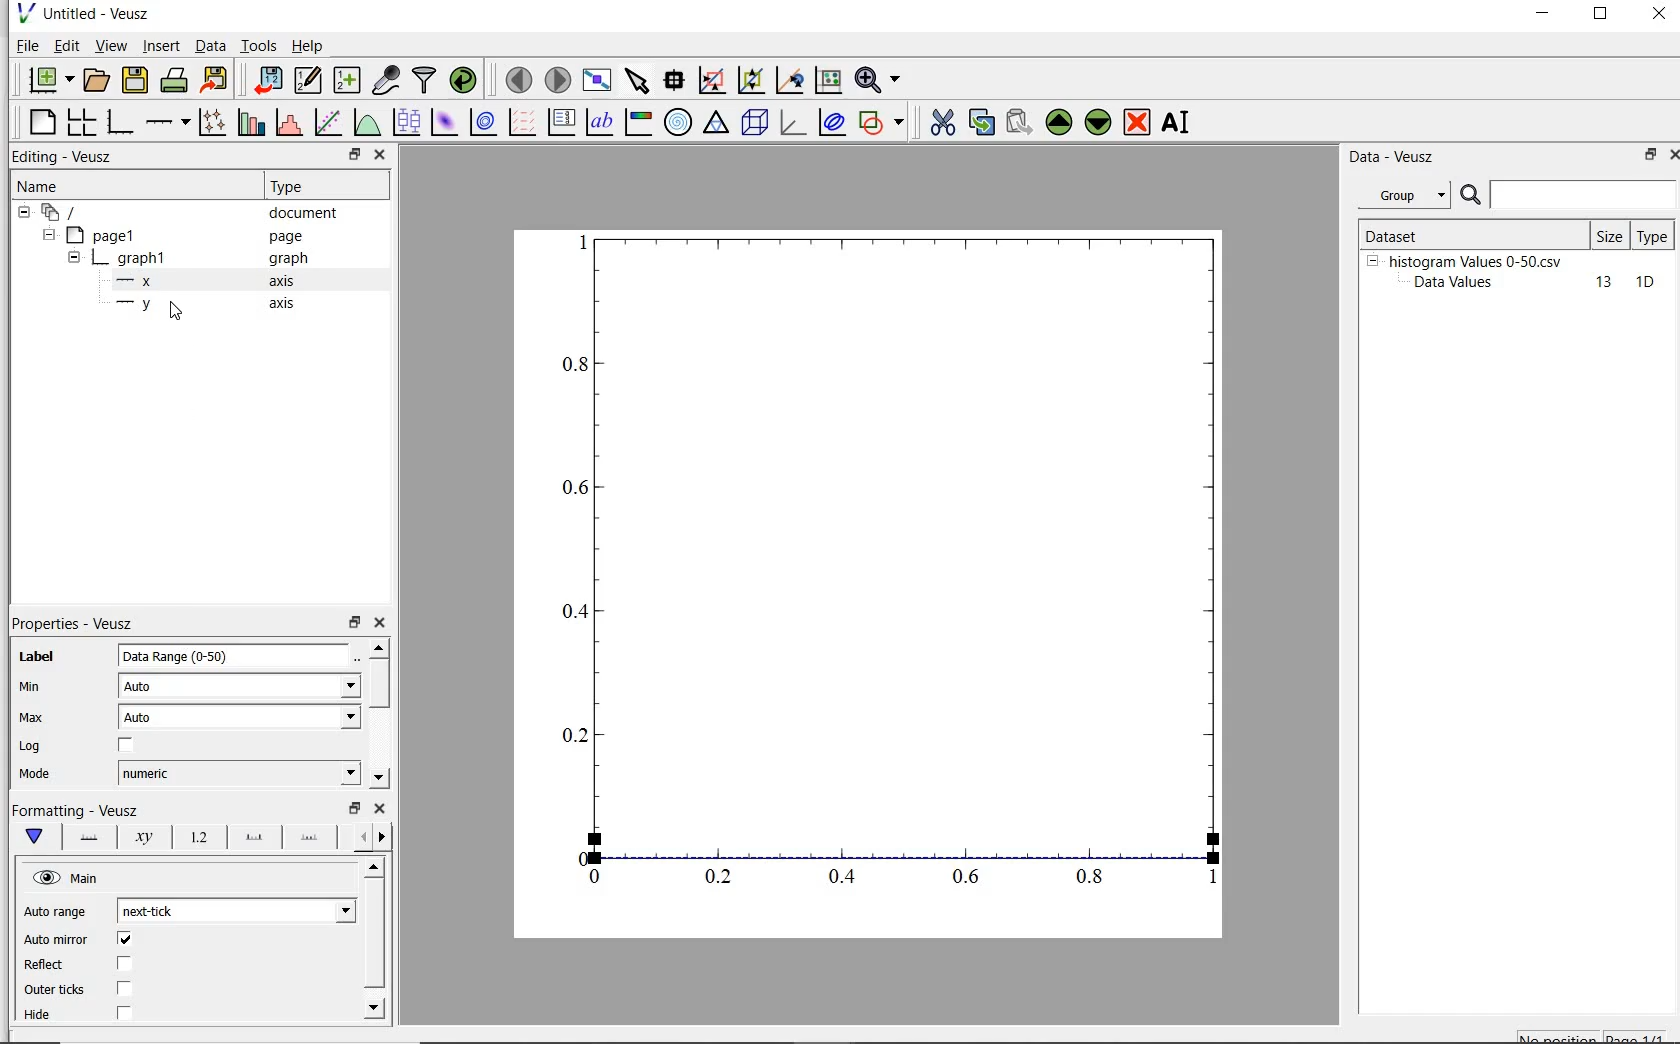 The height and width of the screenshot is (1044, 1680). I want to click on close, so click(1670, 157).